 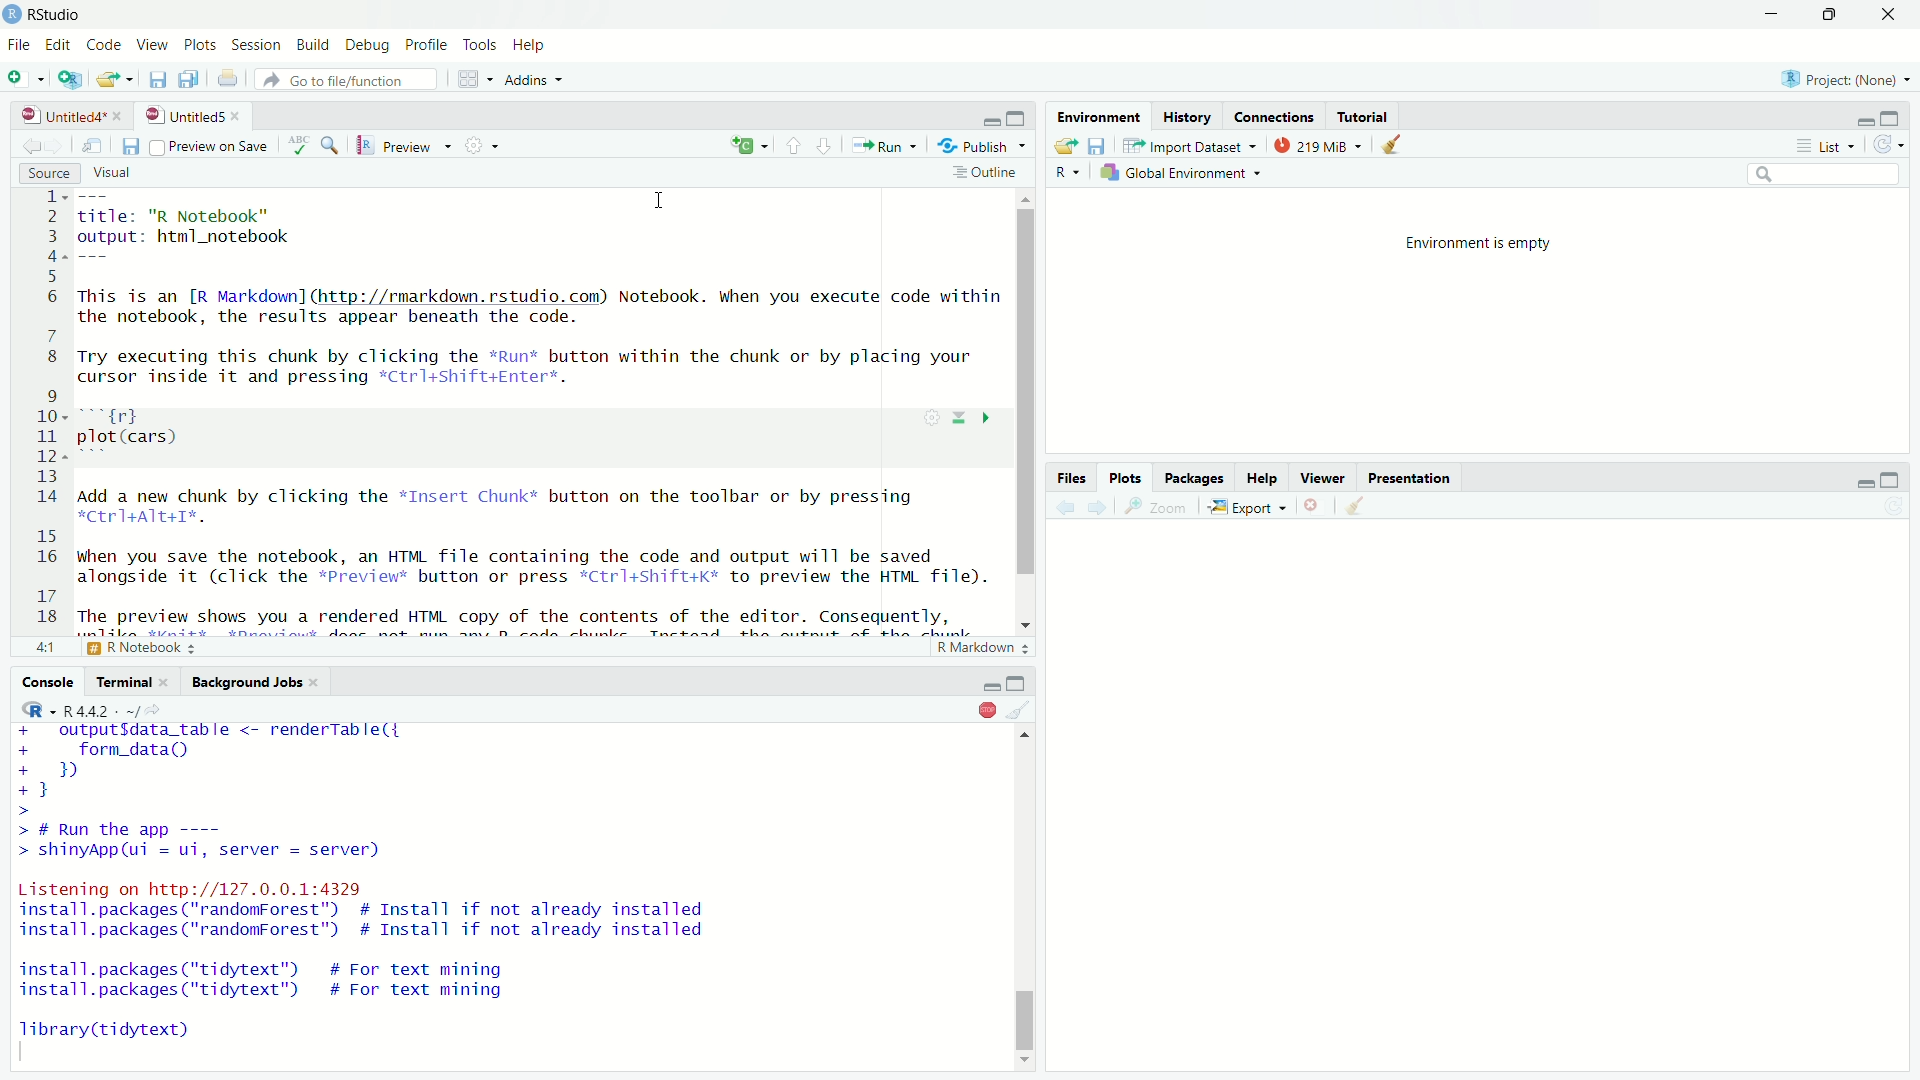 I want to click on import database, so click(x=1191, y=146).